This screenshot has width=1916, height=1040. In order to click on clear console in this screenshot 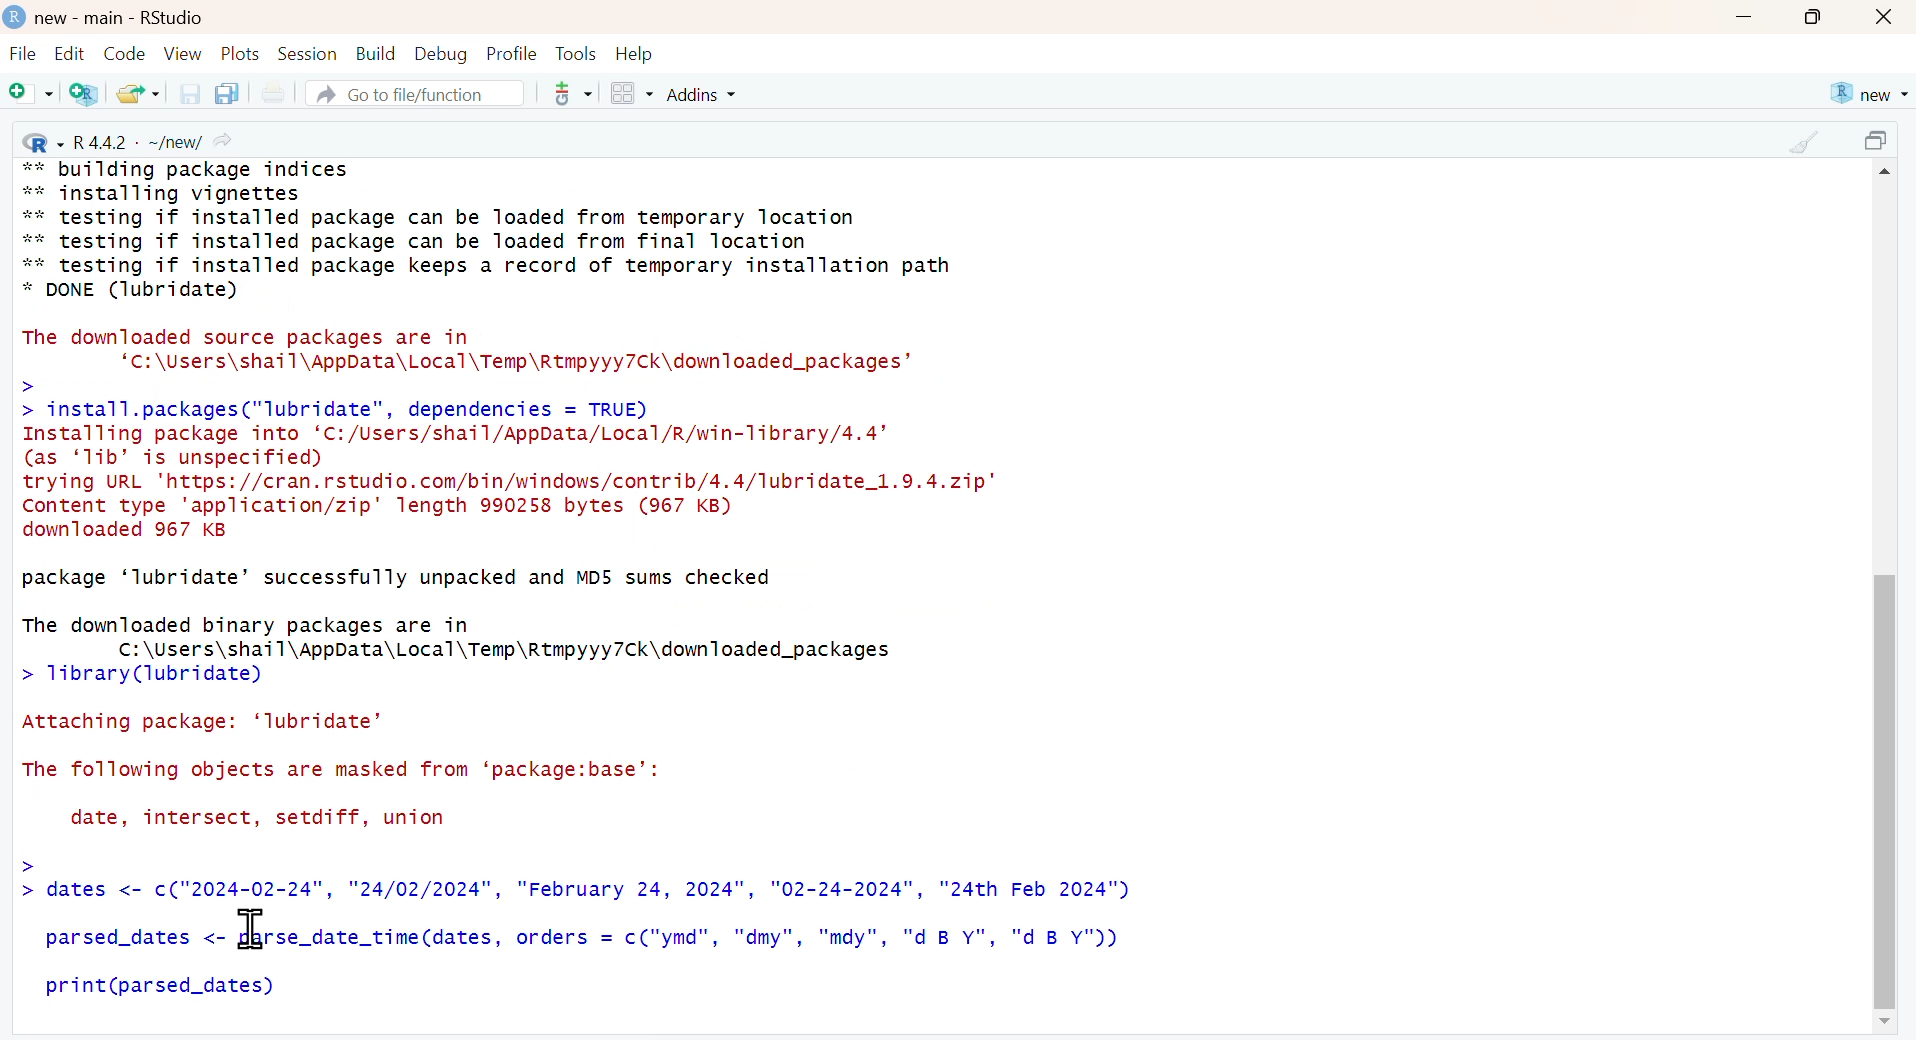, I will do `click(1803, 142)`.